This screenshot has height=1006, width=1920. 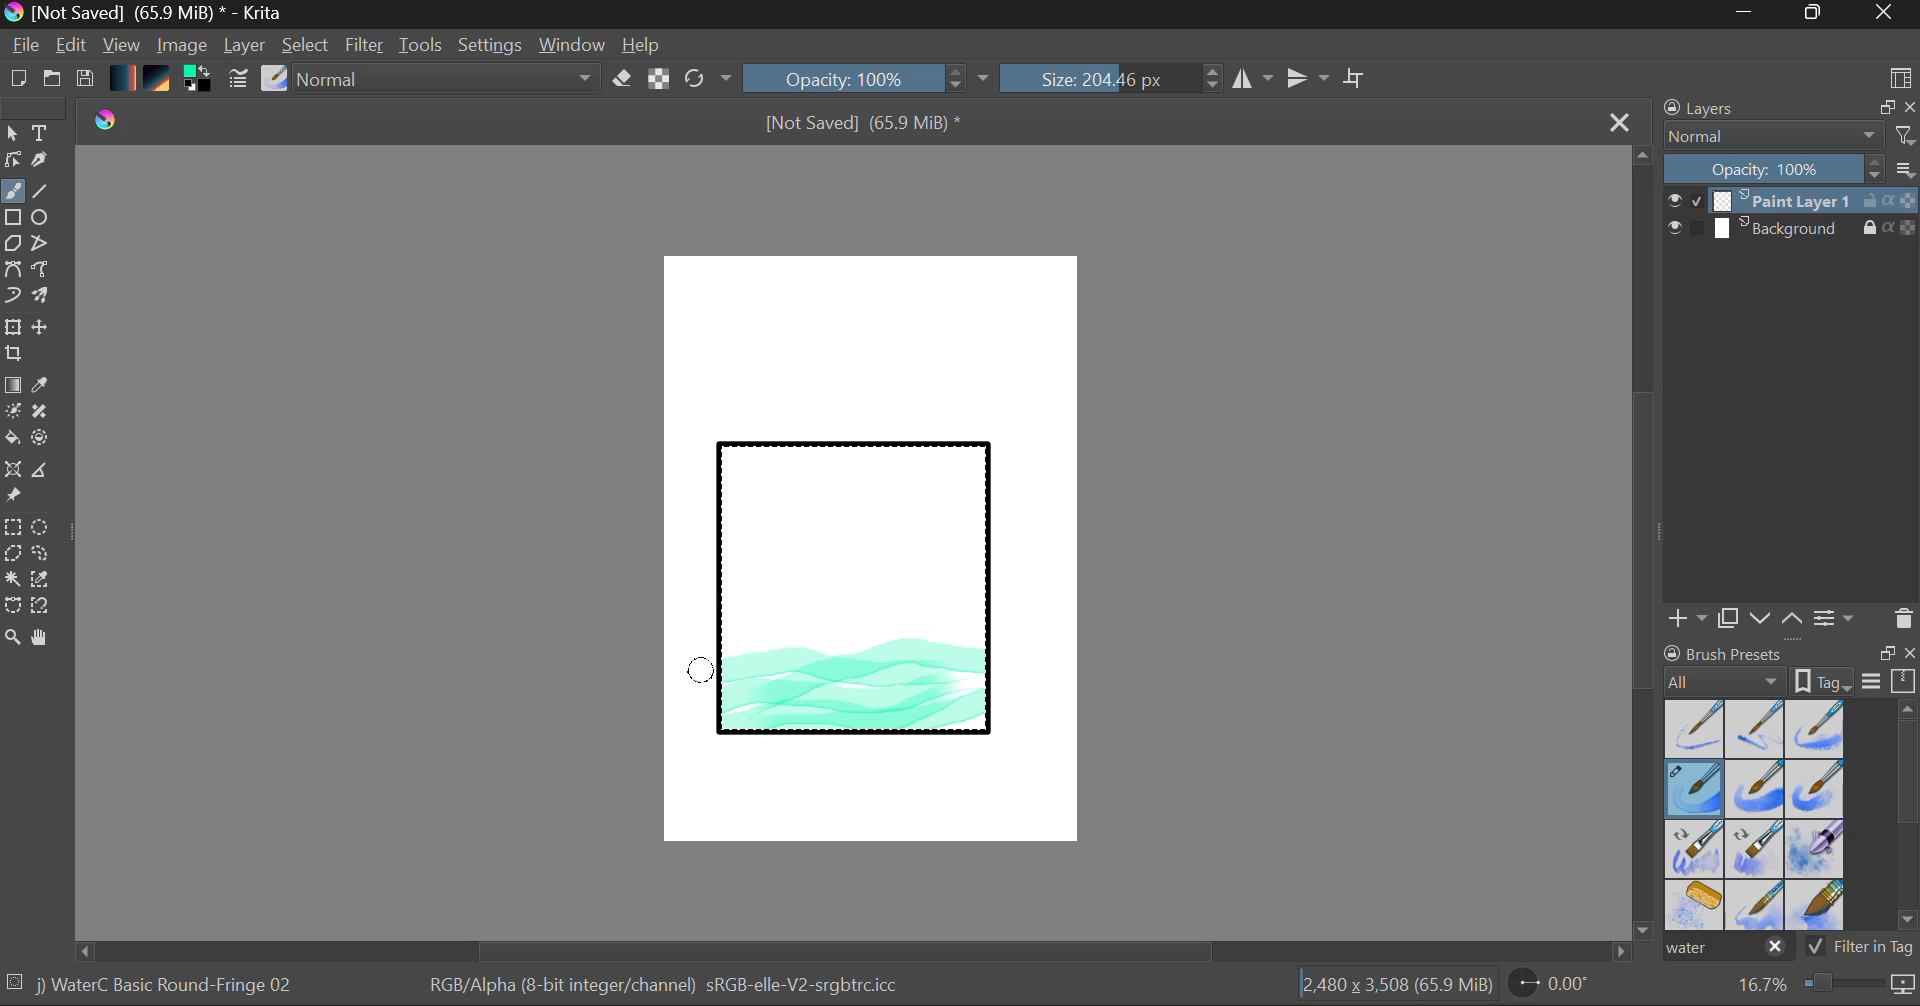 I want to click on Delete Layer, so click(x=1904, y=619).